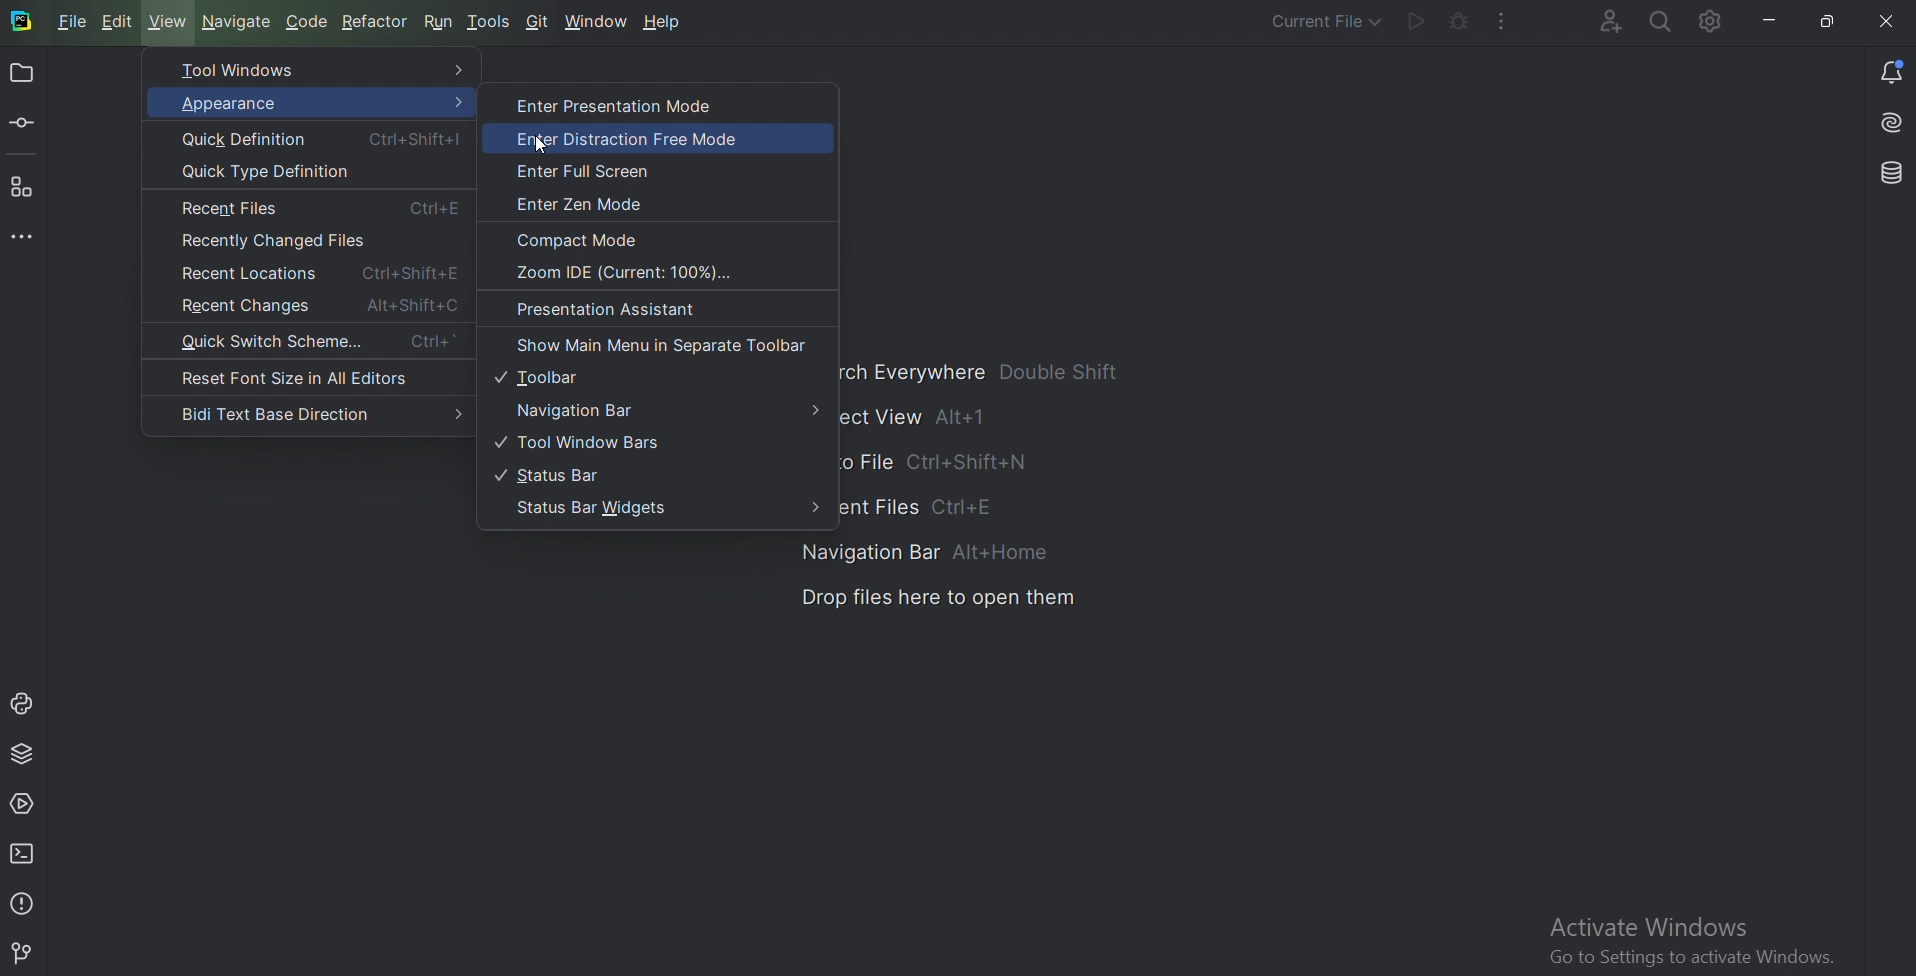  I want to click on Terminal, so click(26, 853).